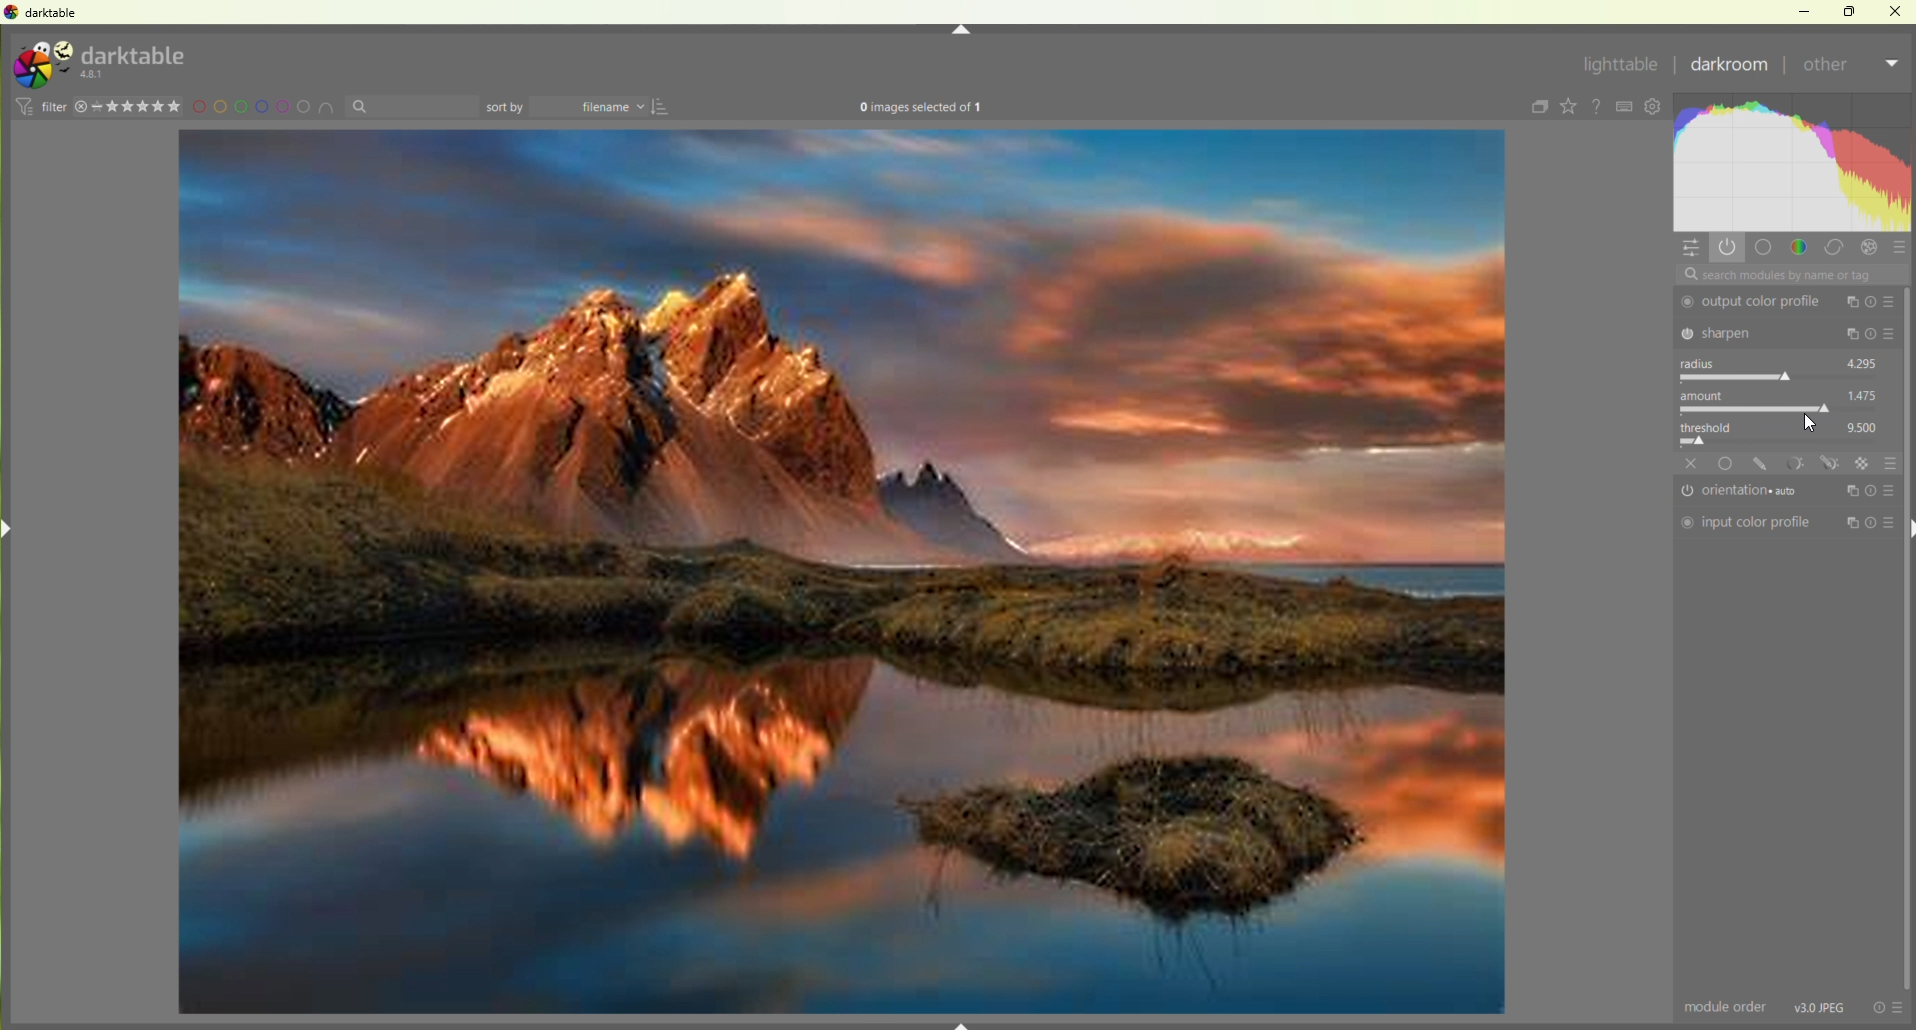 This screenshot has width=1916, height=1030. What do you see at coordinates (1795, 162) in the screenshot?
I see `Color map` at bounding box center [1795, 162].